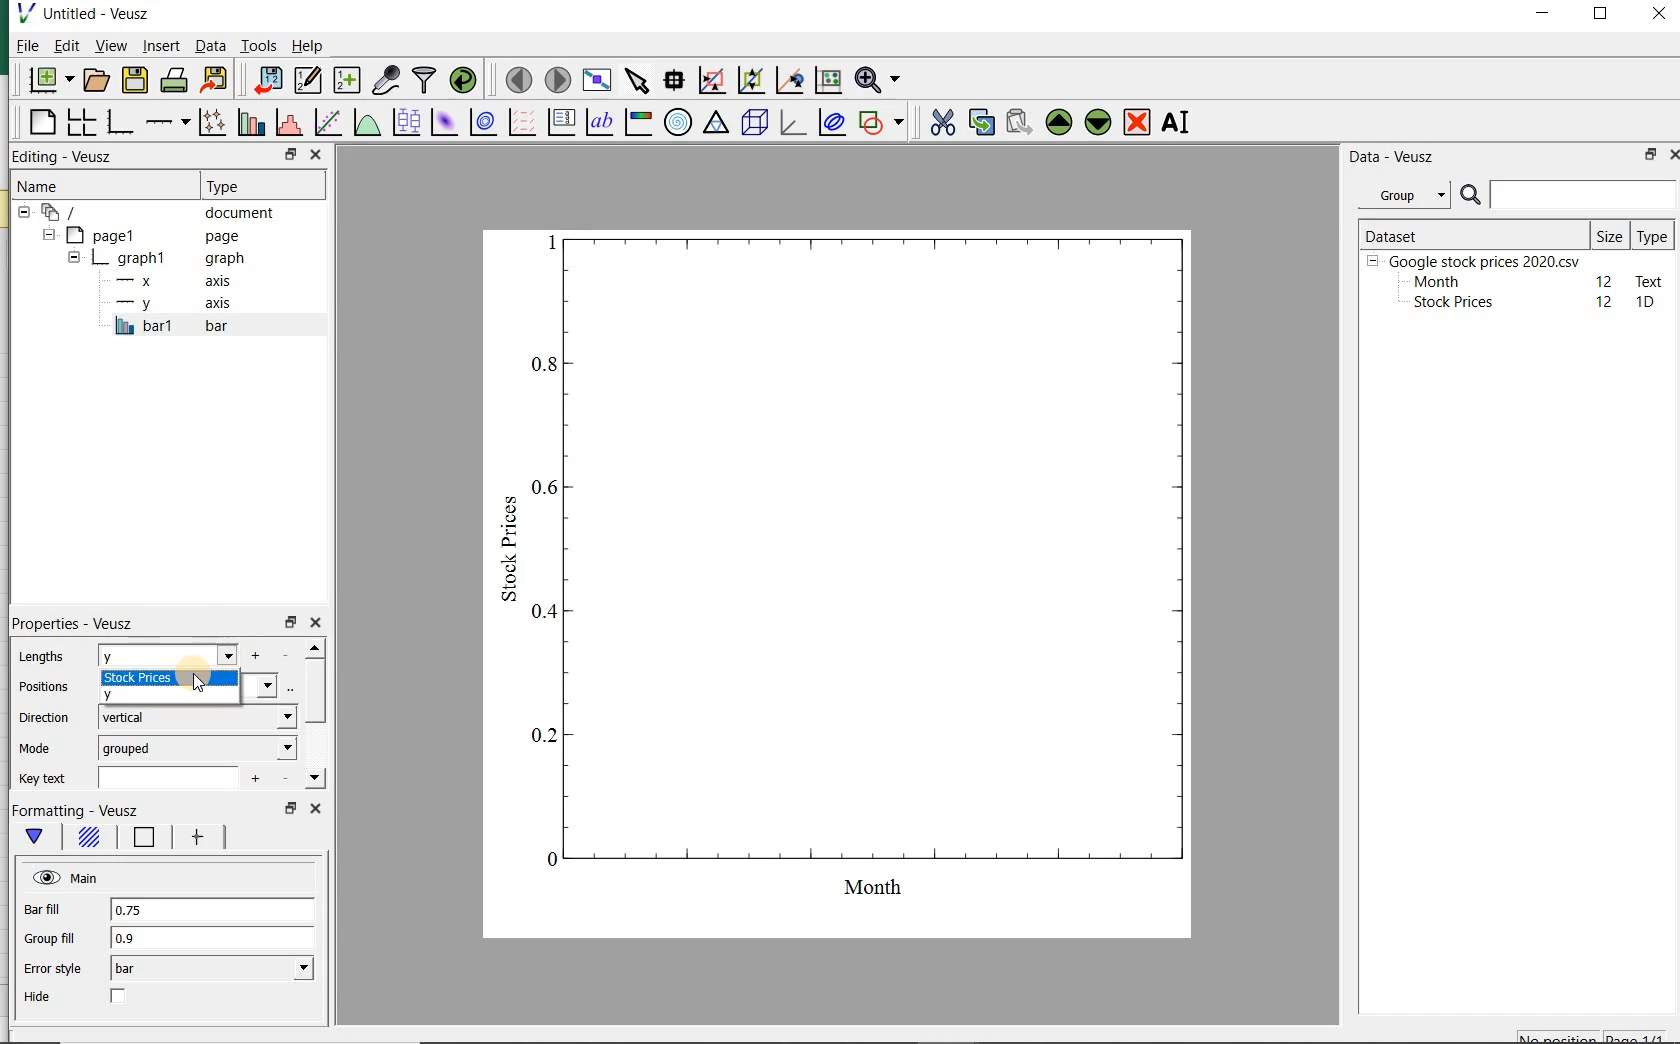 This screenshot has height=1044, width=1680. What do you see at coordinates (832, 123) in the screenshot?
I see `plot covariance ellipses` at bounding box center [832, 123].